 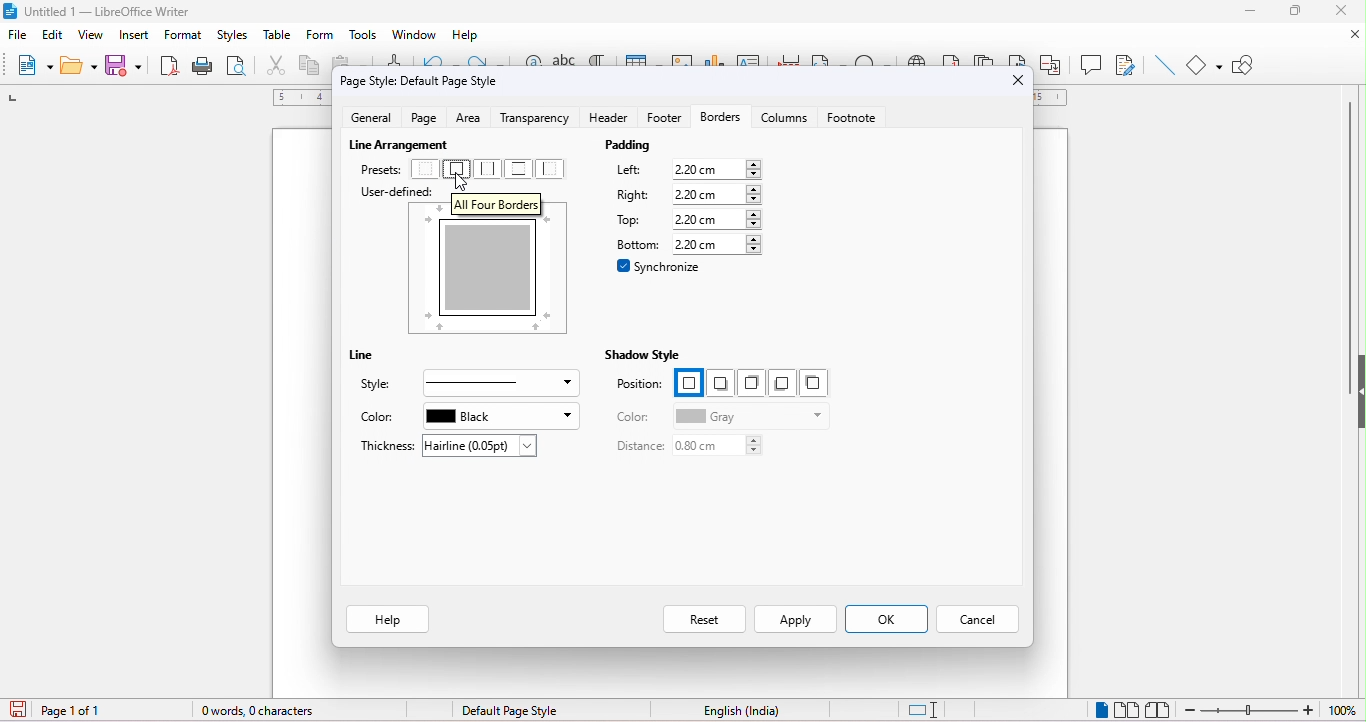 What do you see at coordinates (717, 245) in the screenshot?
I see `2.20 cm` at bounding box center [717, 245].